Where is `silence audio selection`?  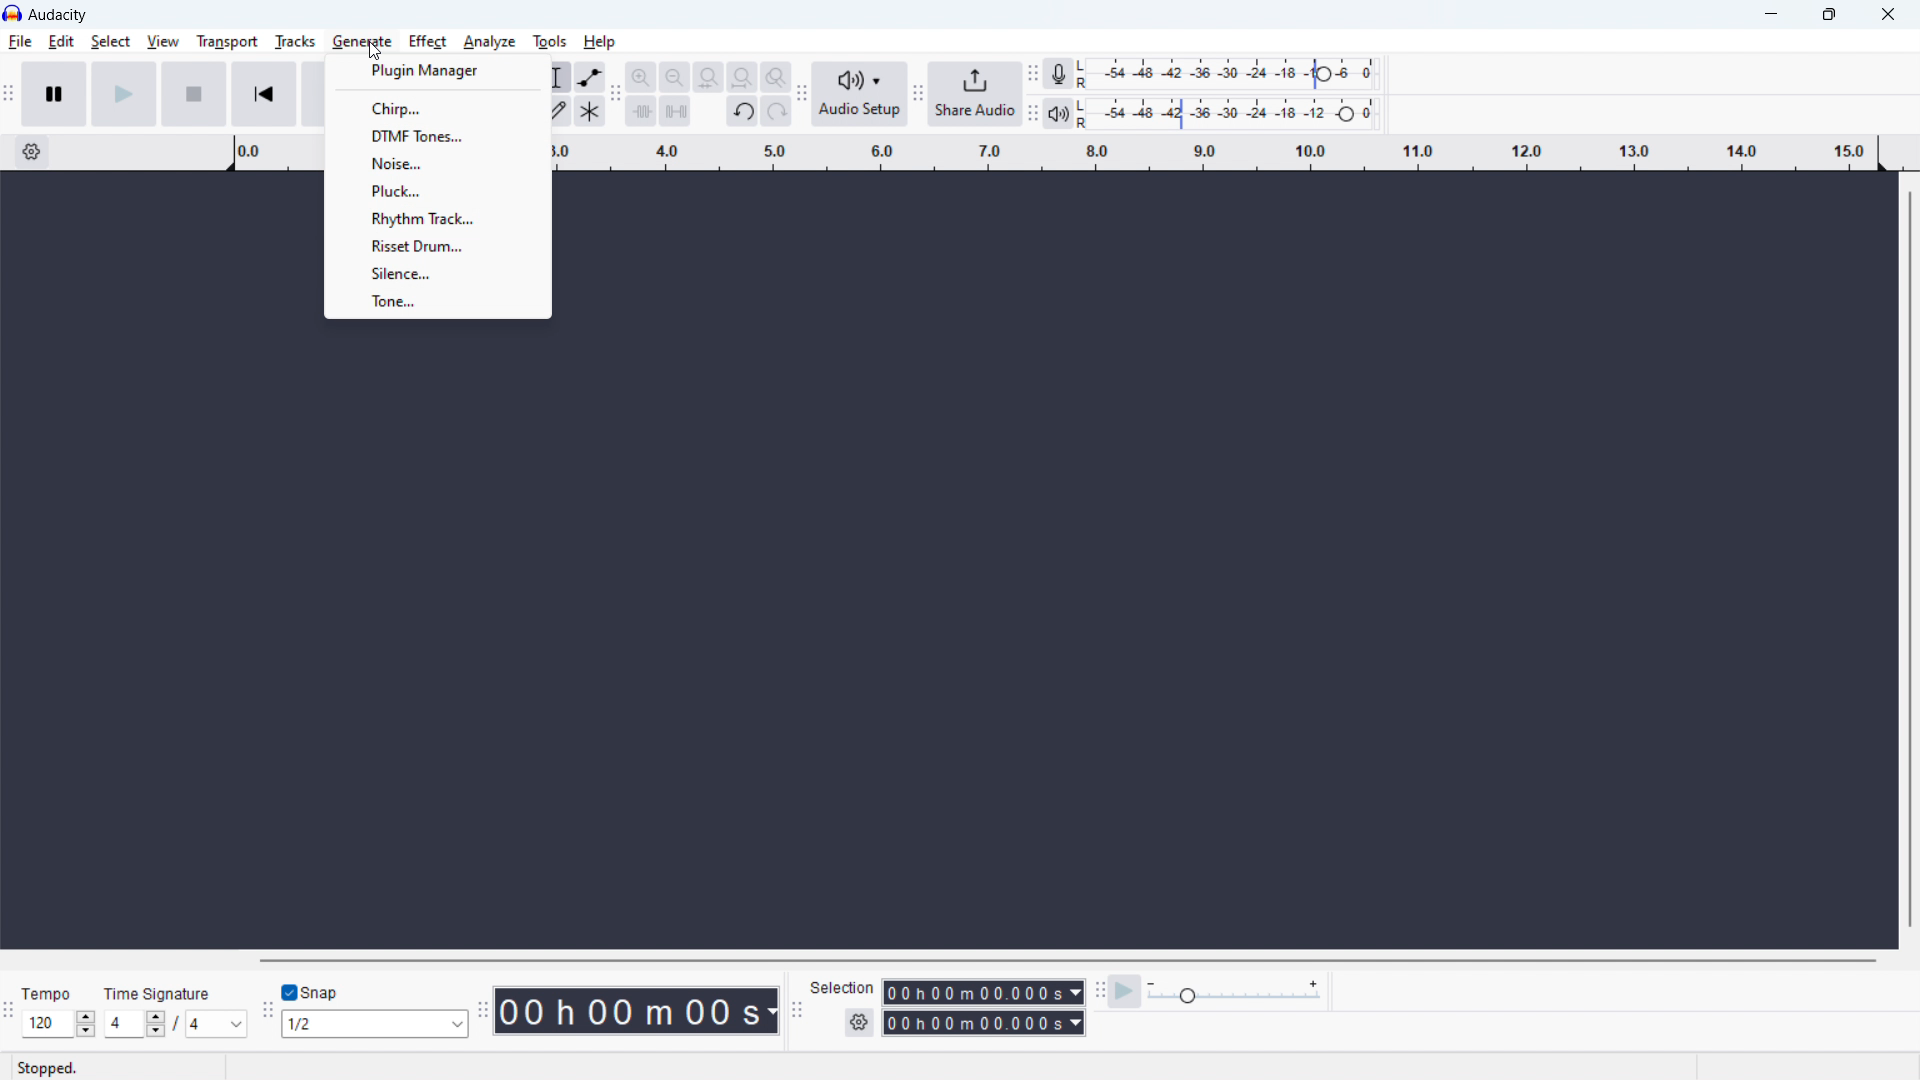
silence audio selection is located at coordinates (675, 111).